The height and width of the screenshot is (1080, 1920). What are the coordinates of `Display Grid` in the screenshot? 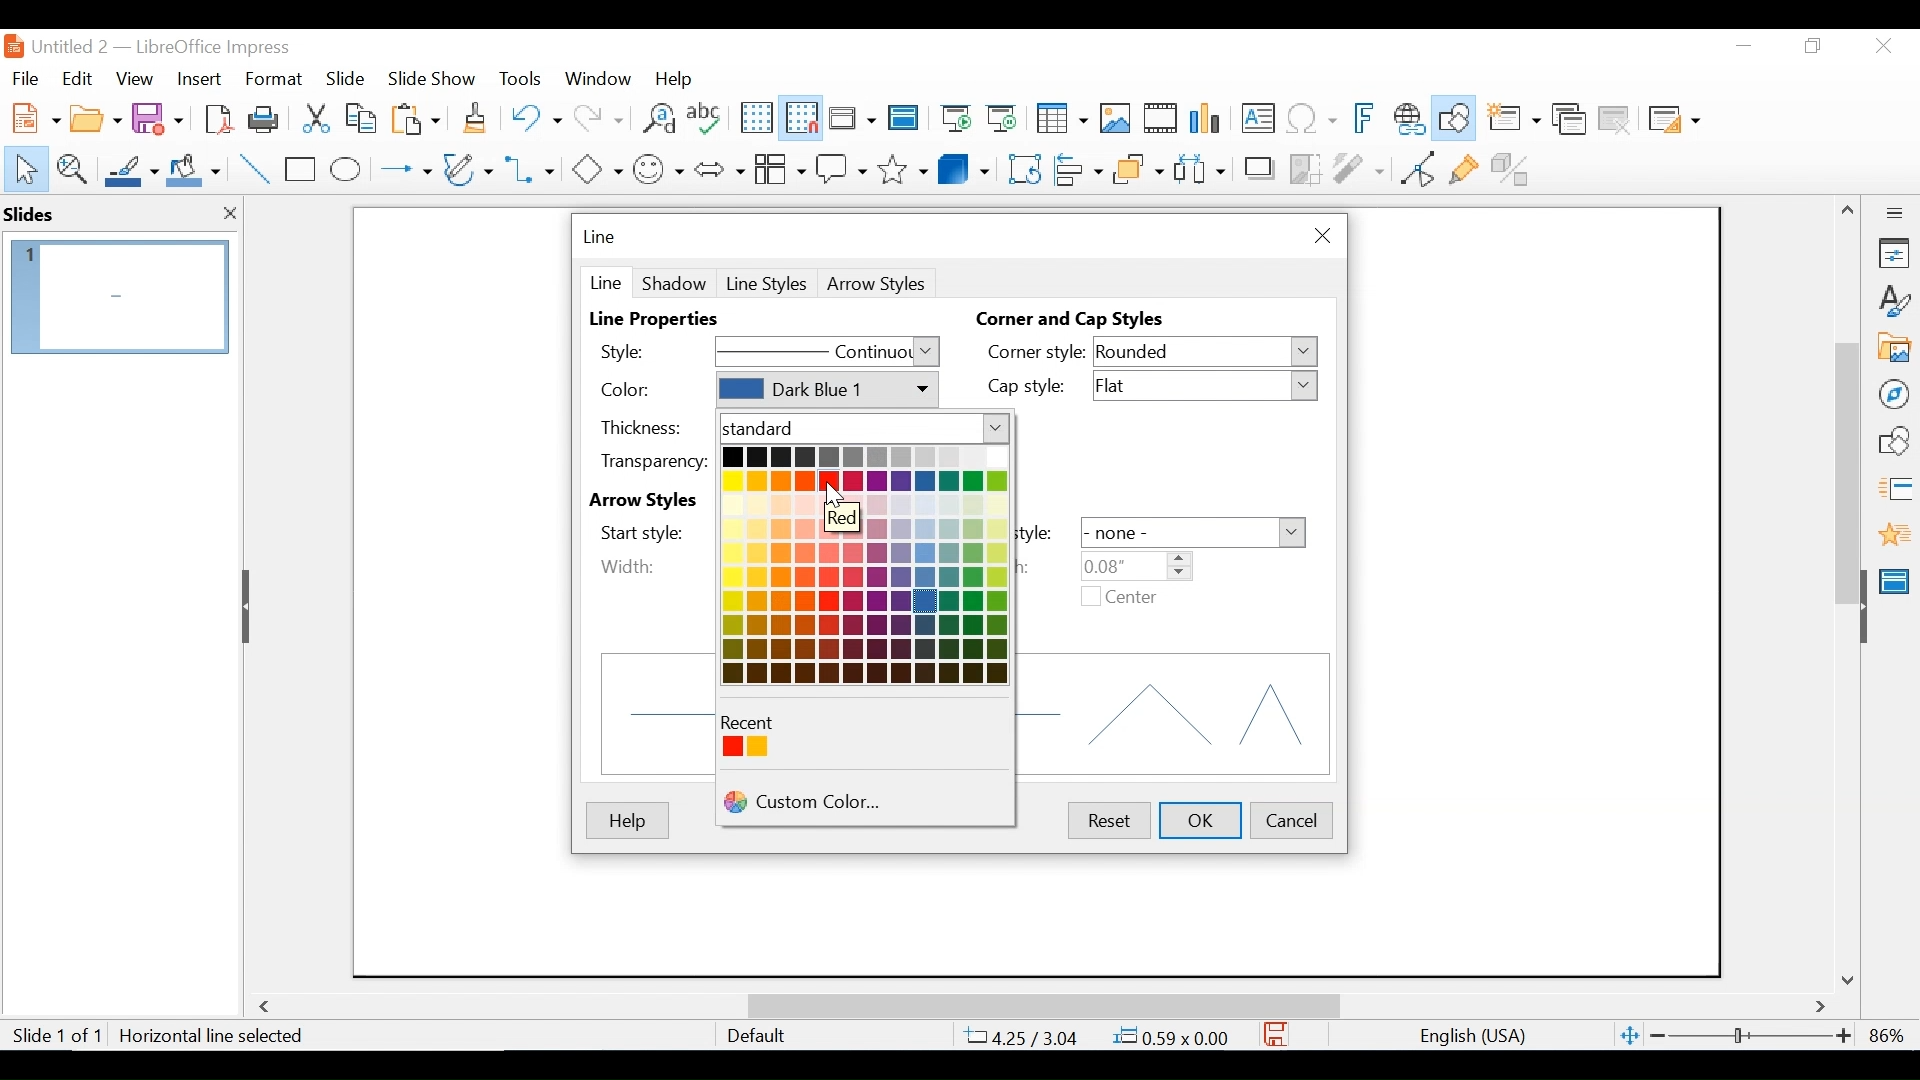 It's located at (755, 118).